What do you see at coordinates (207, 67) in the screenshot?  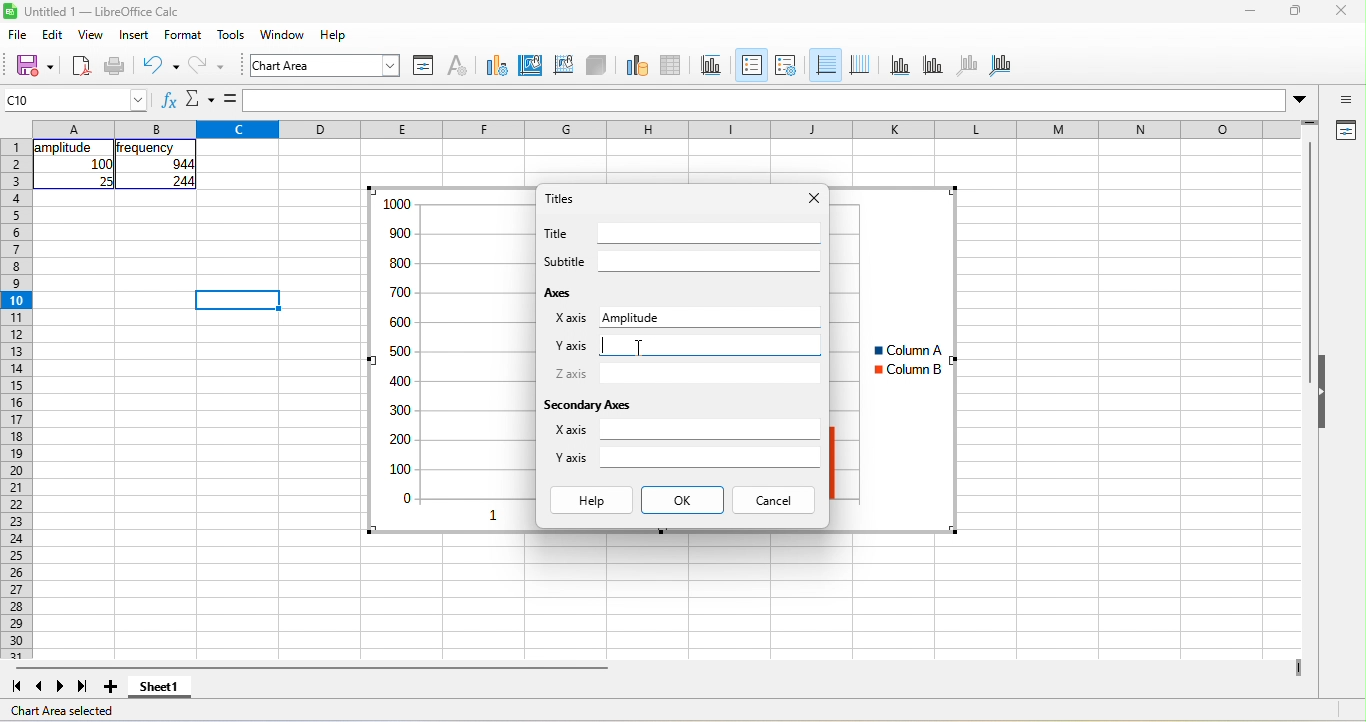 I see `redo` at bounding box center [207, 67].